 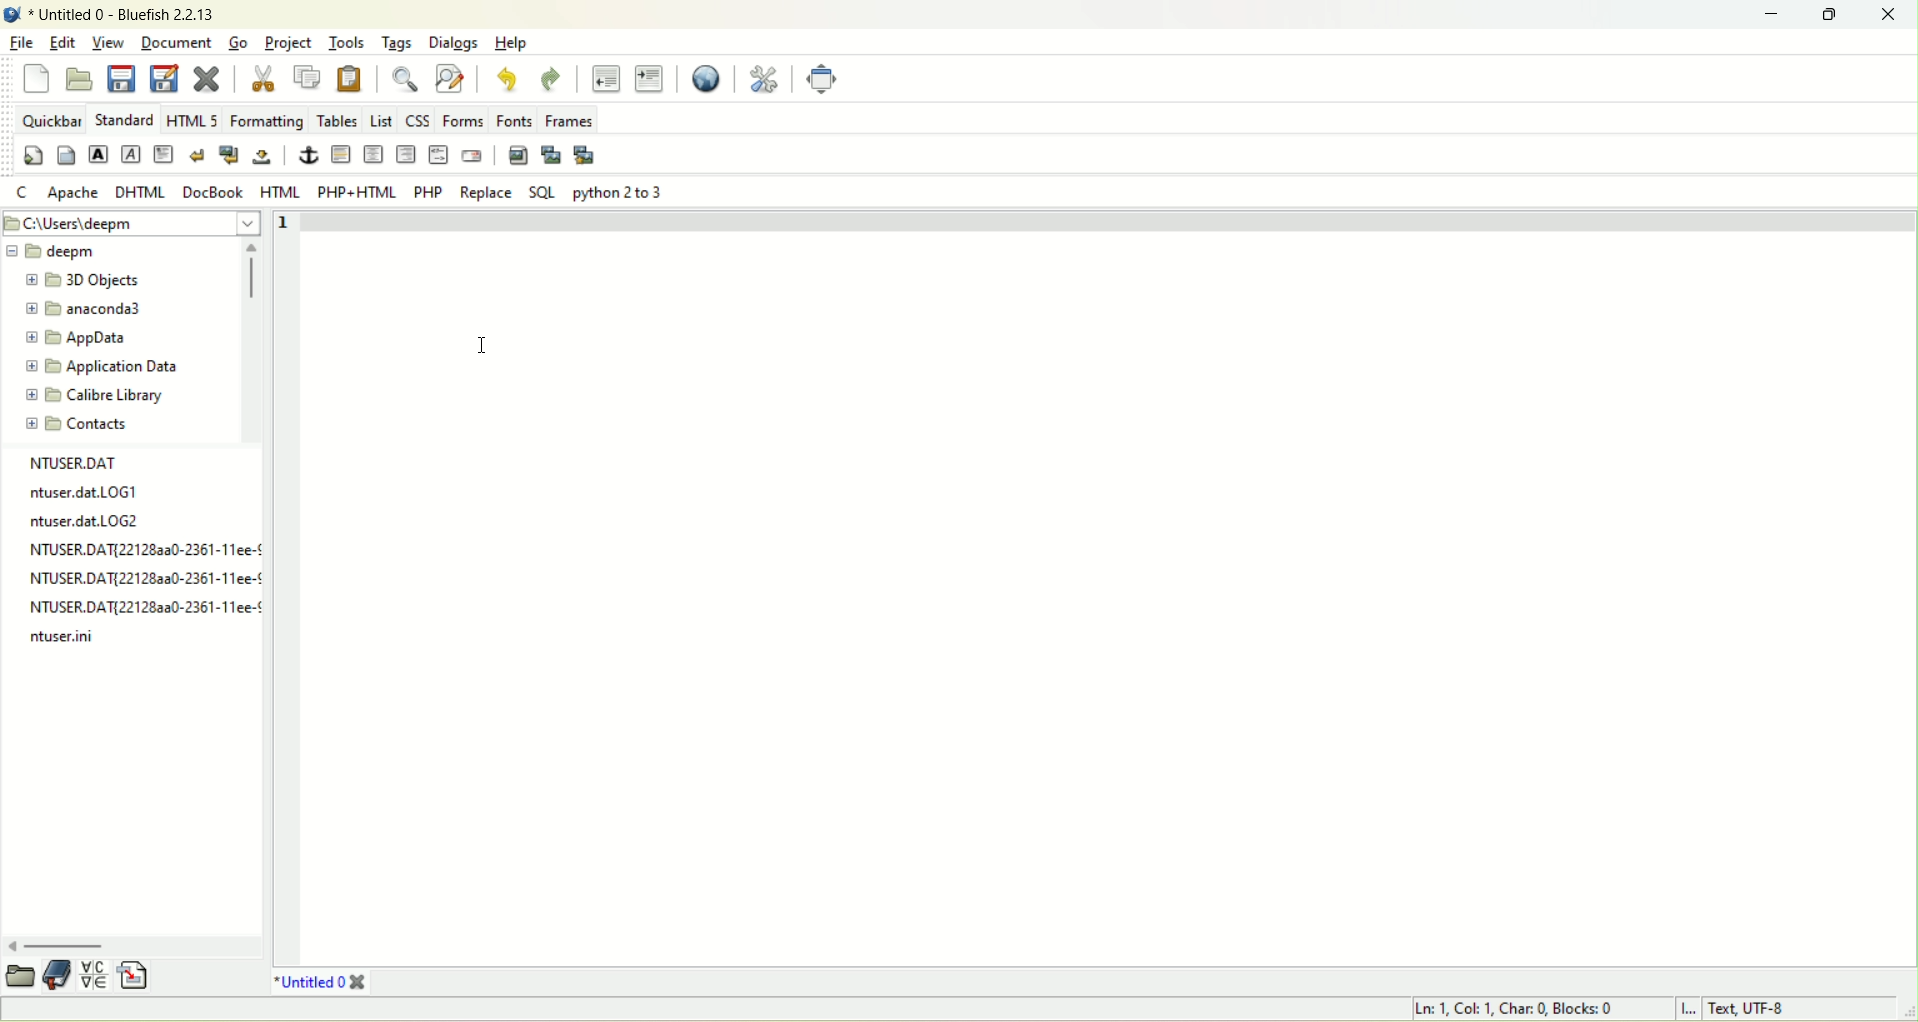 I want to click on formatting, so click(x=267, y=119).